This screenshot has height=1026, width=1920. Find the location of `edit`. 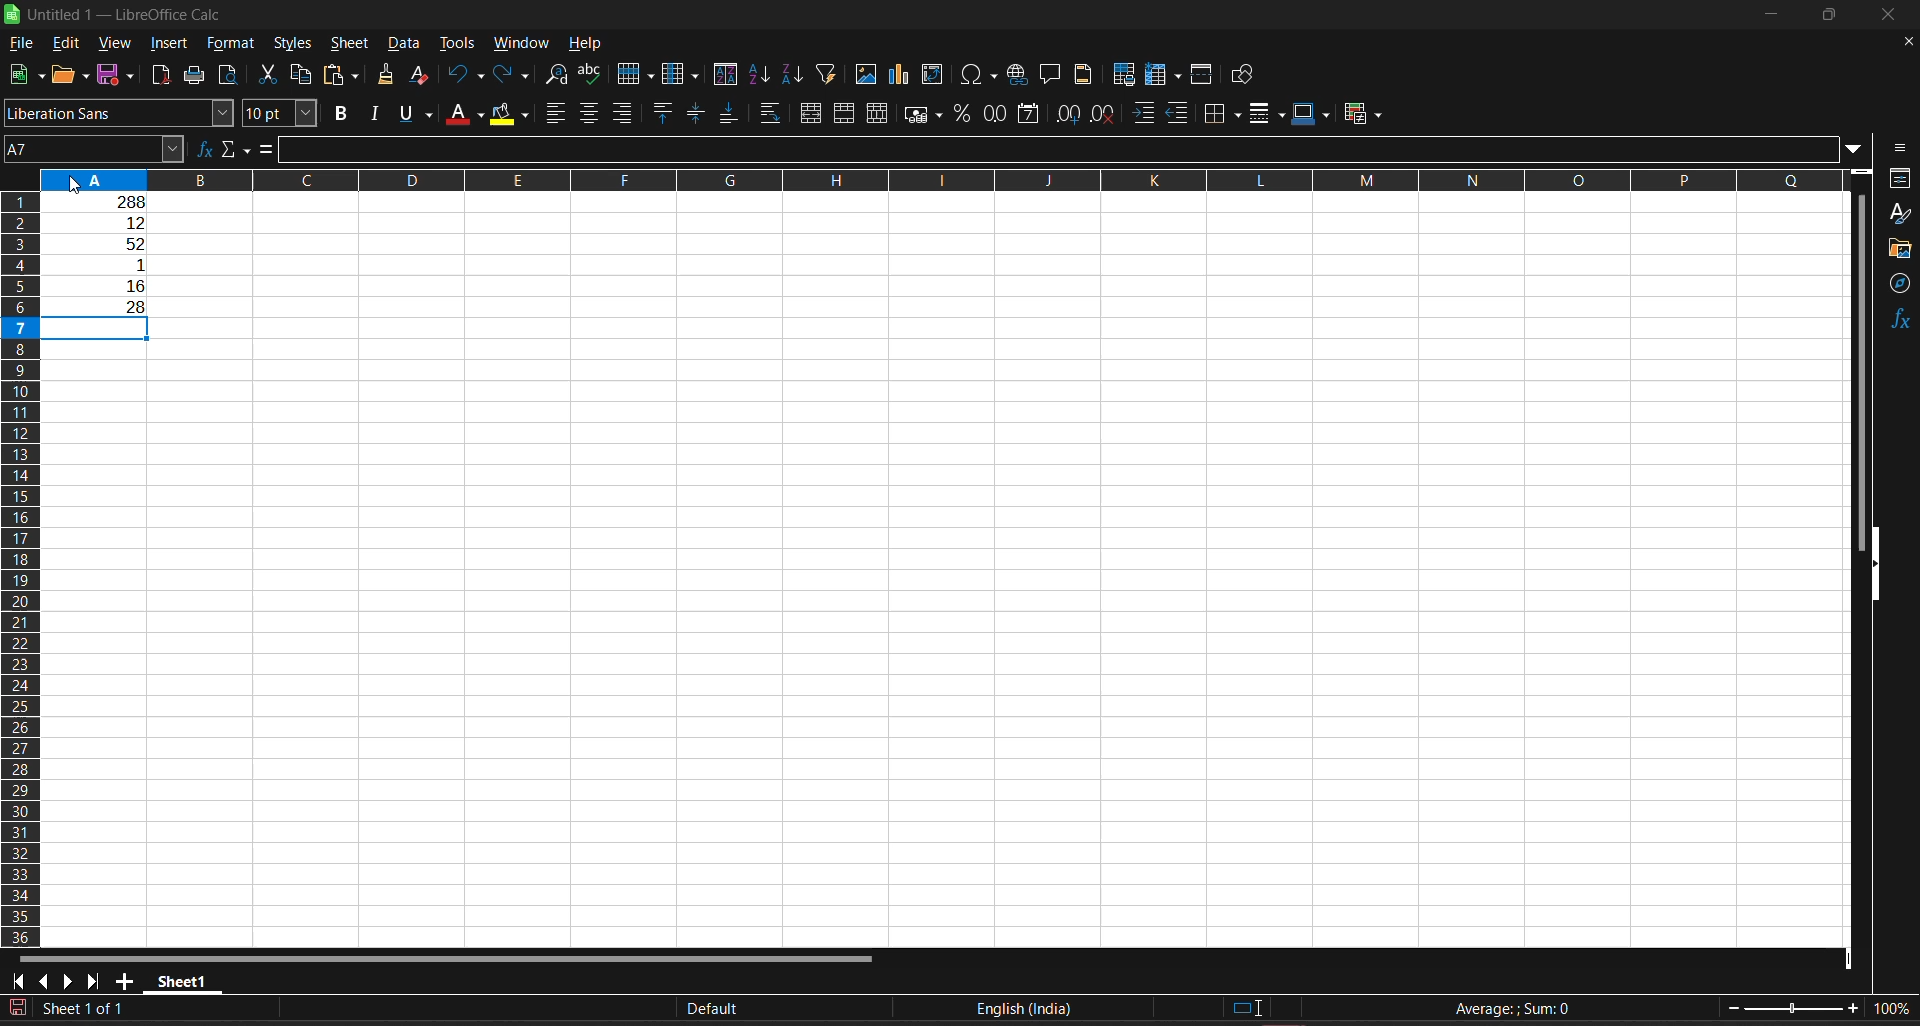

edit is located at coordinates (66, 44).